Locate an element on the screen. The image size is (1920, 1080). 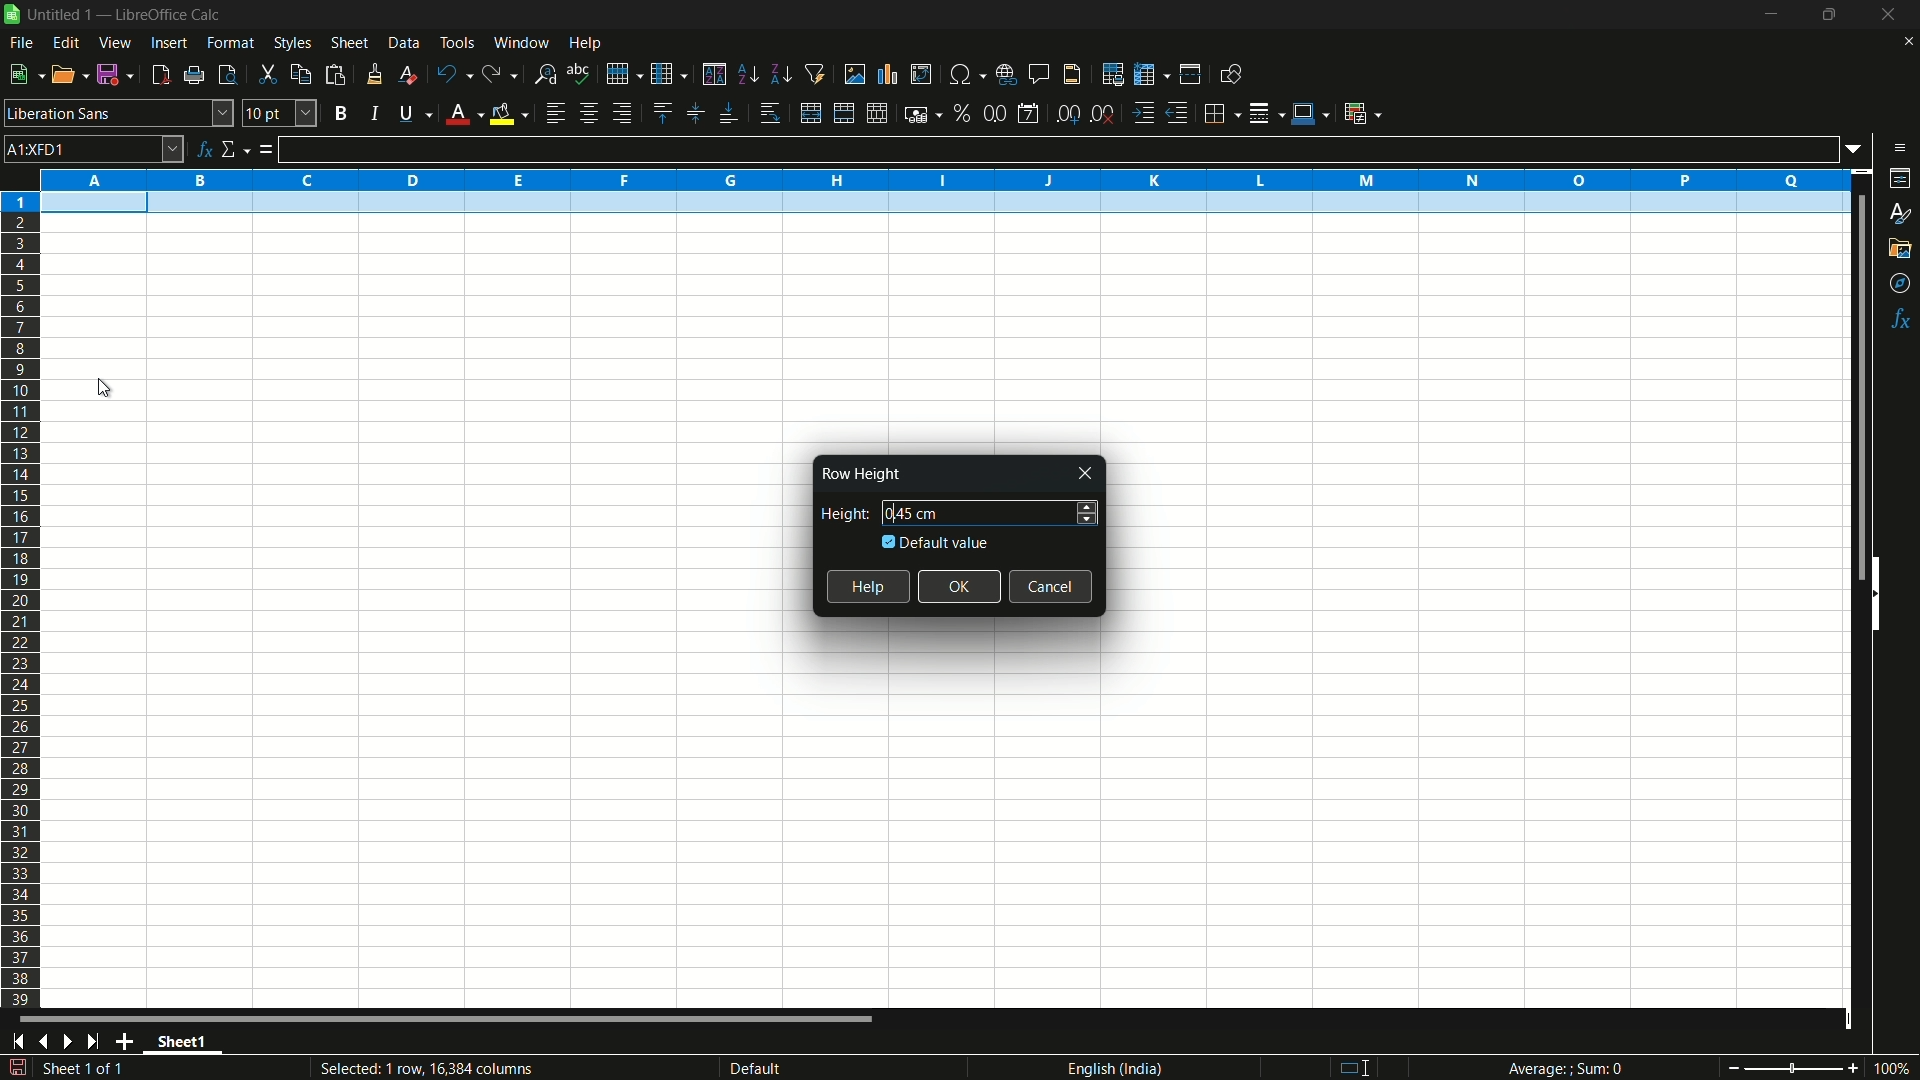
file menu is located at coordinates (21, 43).